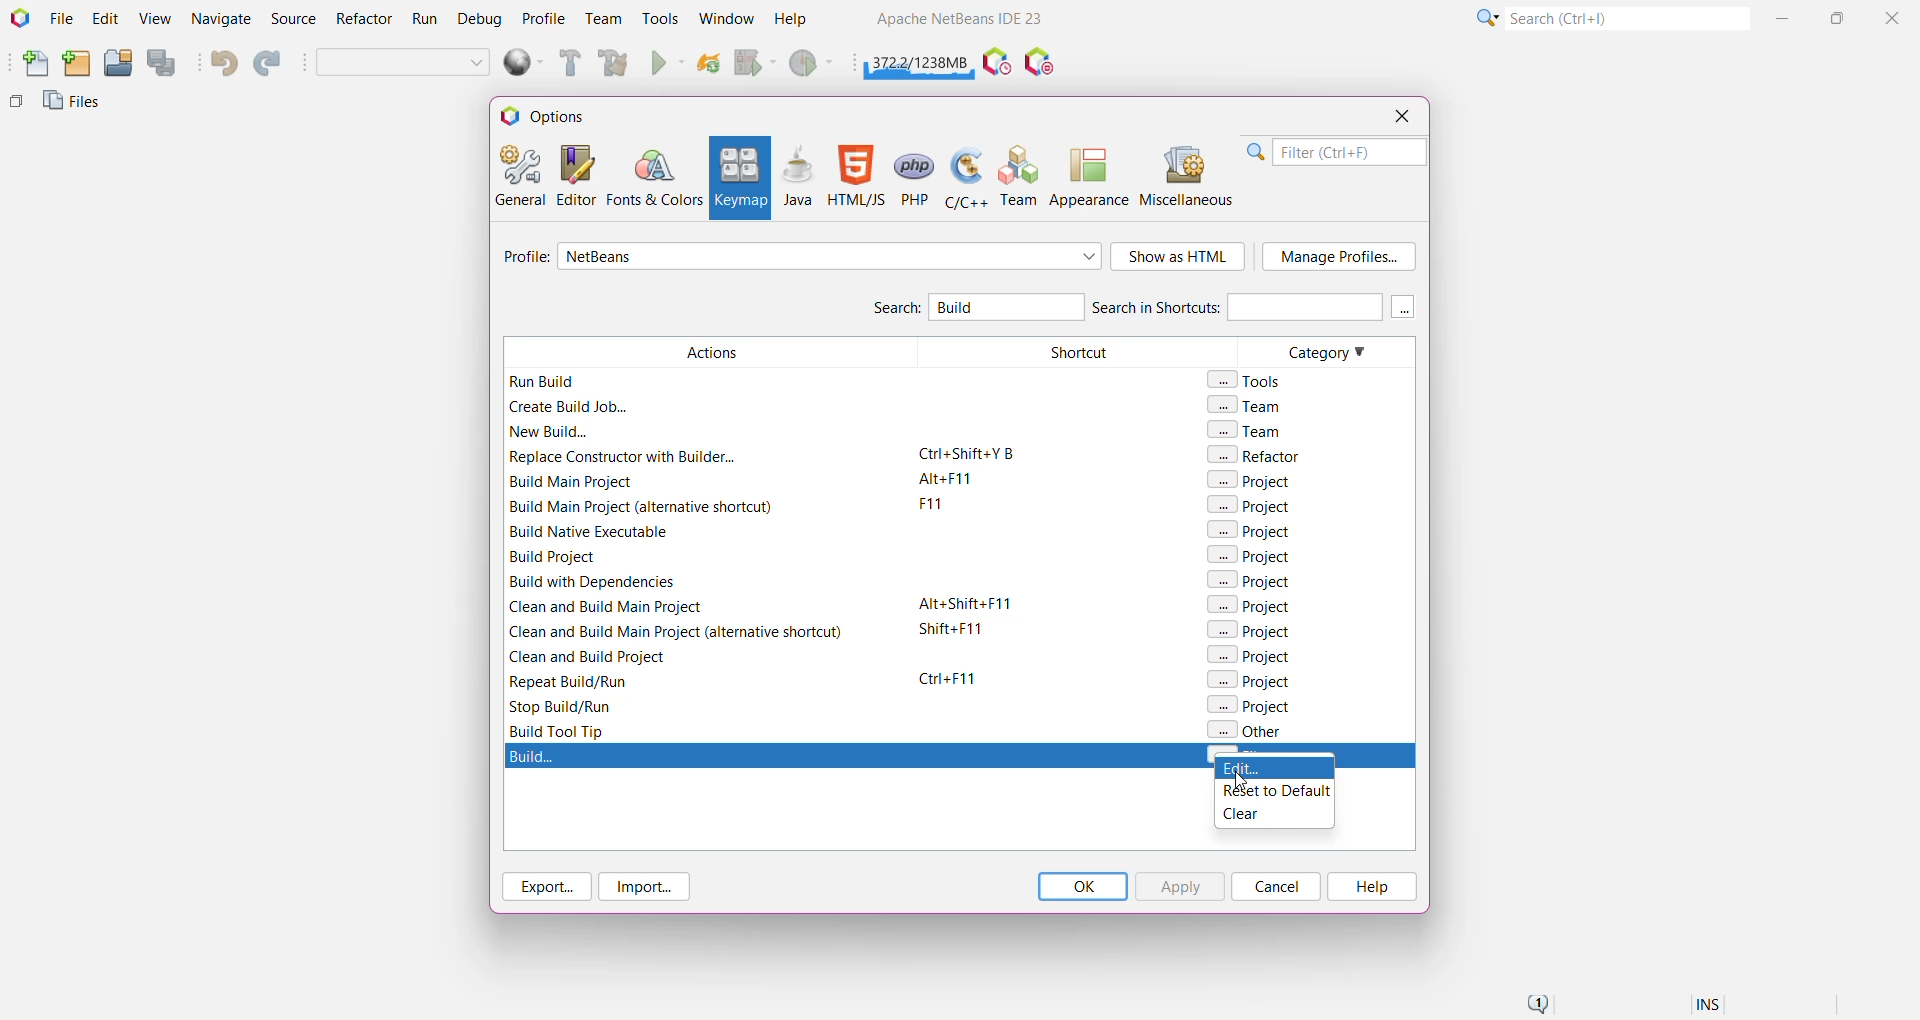 Image resolution: width=1920 pixels, height=1020 pixels. What do you see at coordinates (523, 63) in the screenshot?
I see `` at bounding box center [523, 63].